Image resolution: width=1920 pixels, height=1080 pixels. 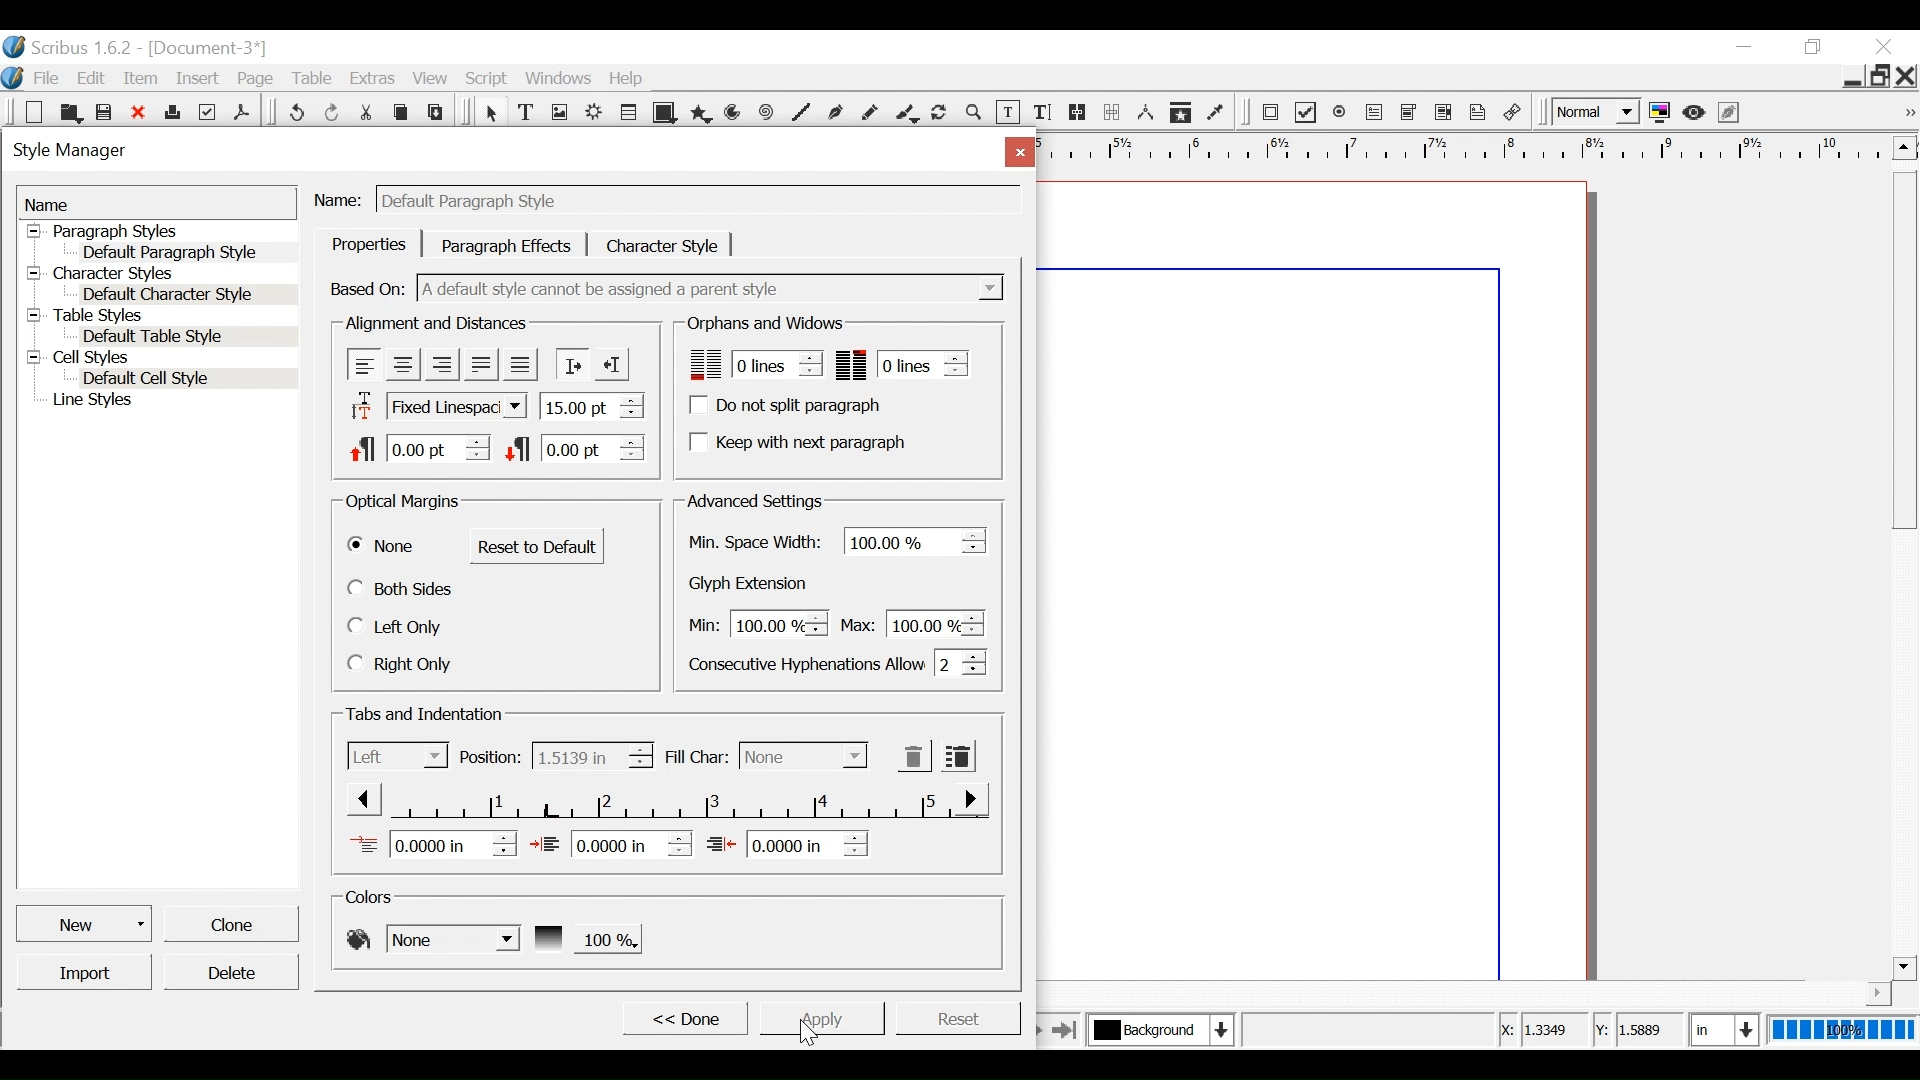 I want to click on Optical Margins, so click(x=404, y=503).